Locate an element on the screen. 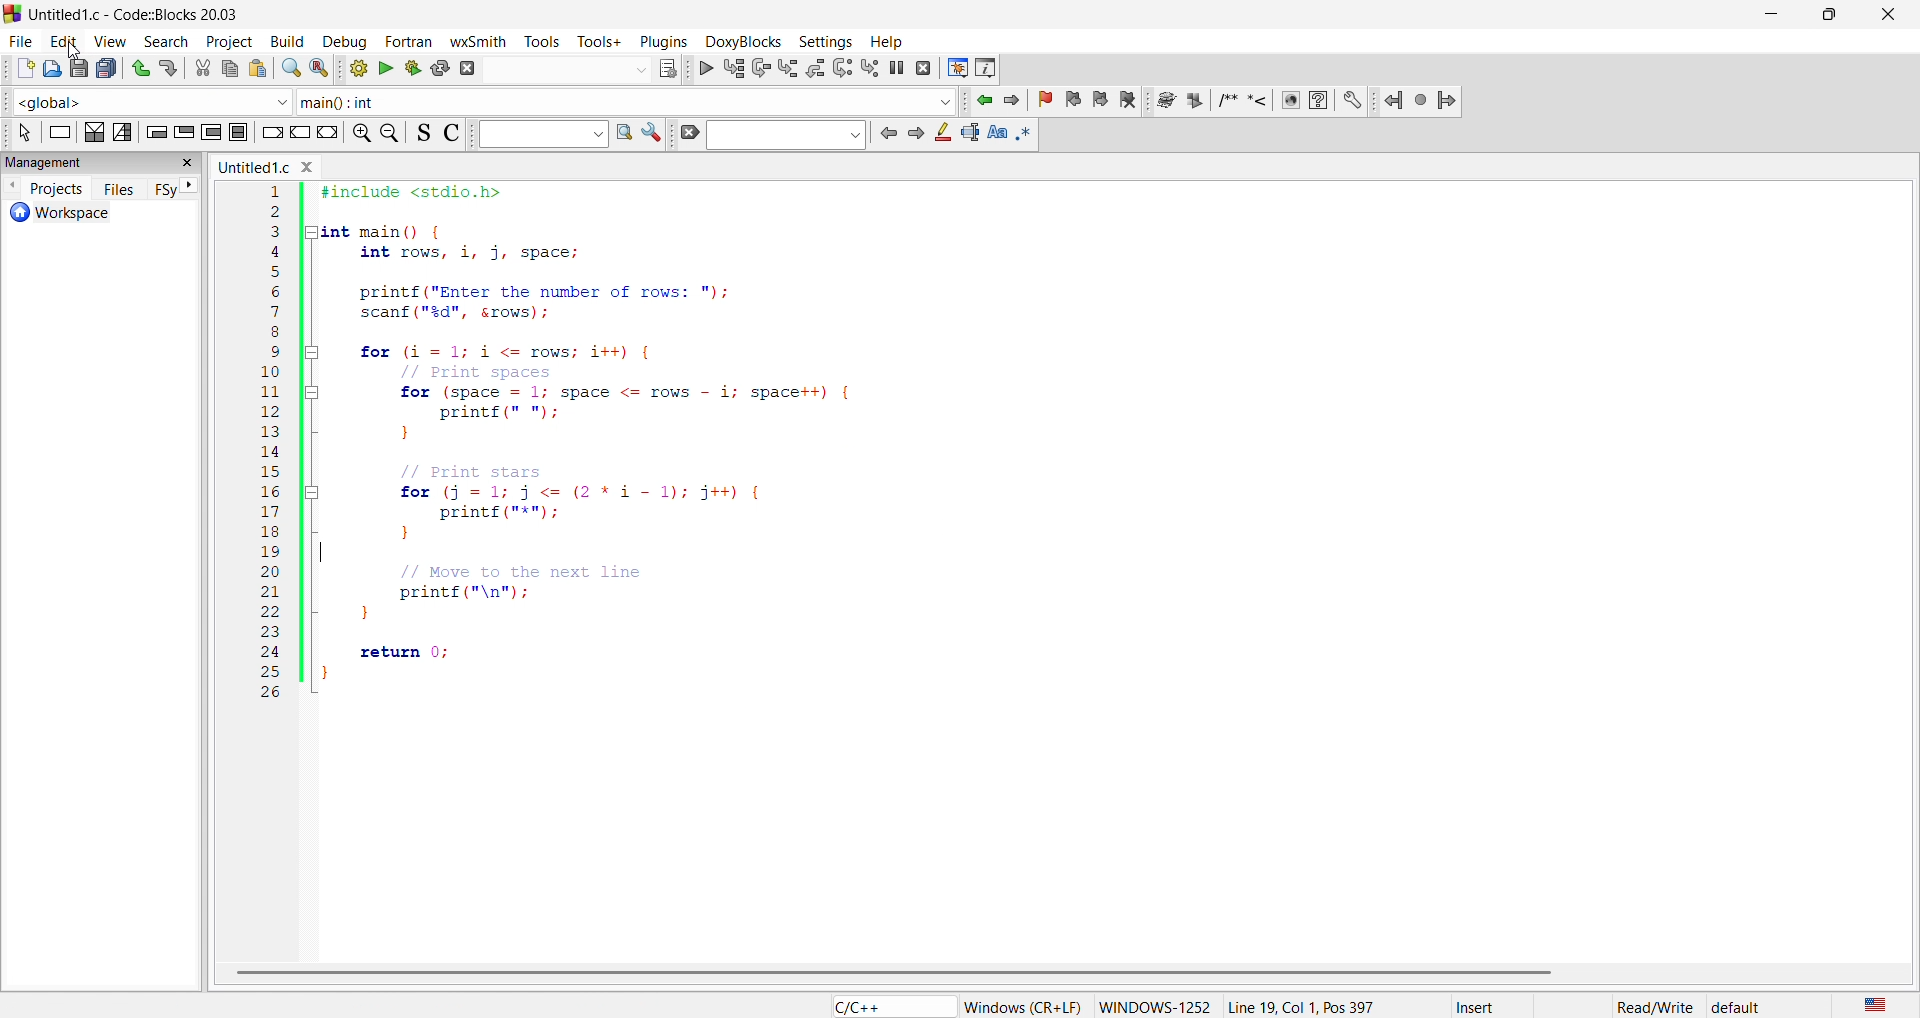 This screenshot has height=1018, width=1920. zoom in  is located at coordinates (363, 135).